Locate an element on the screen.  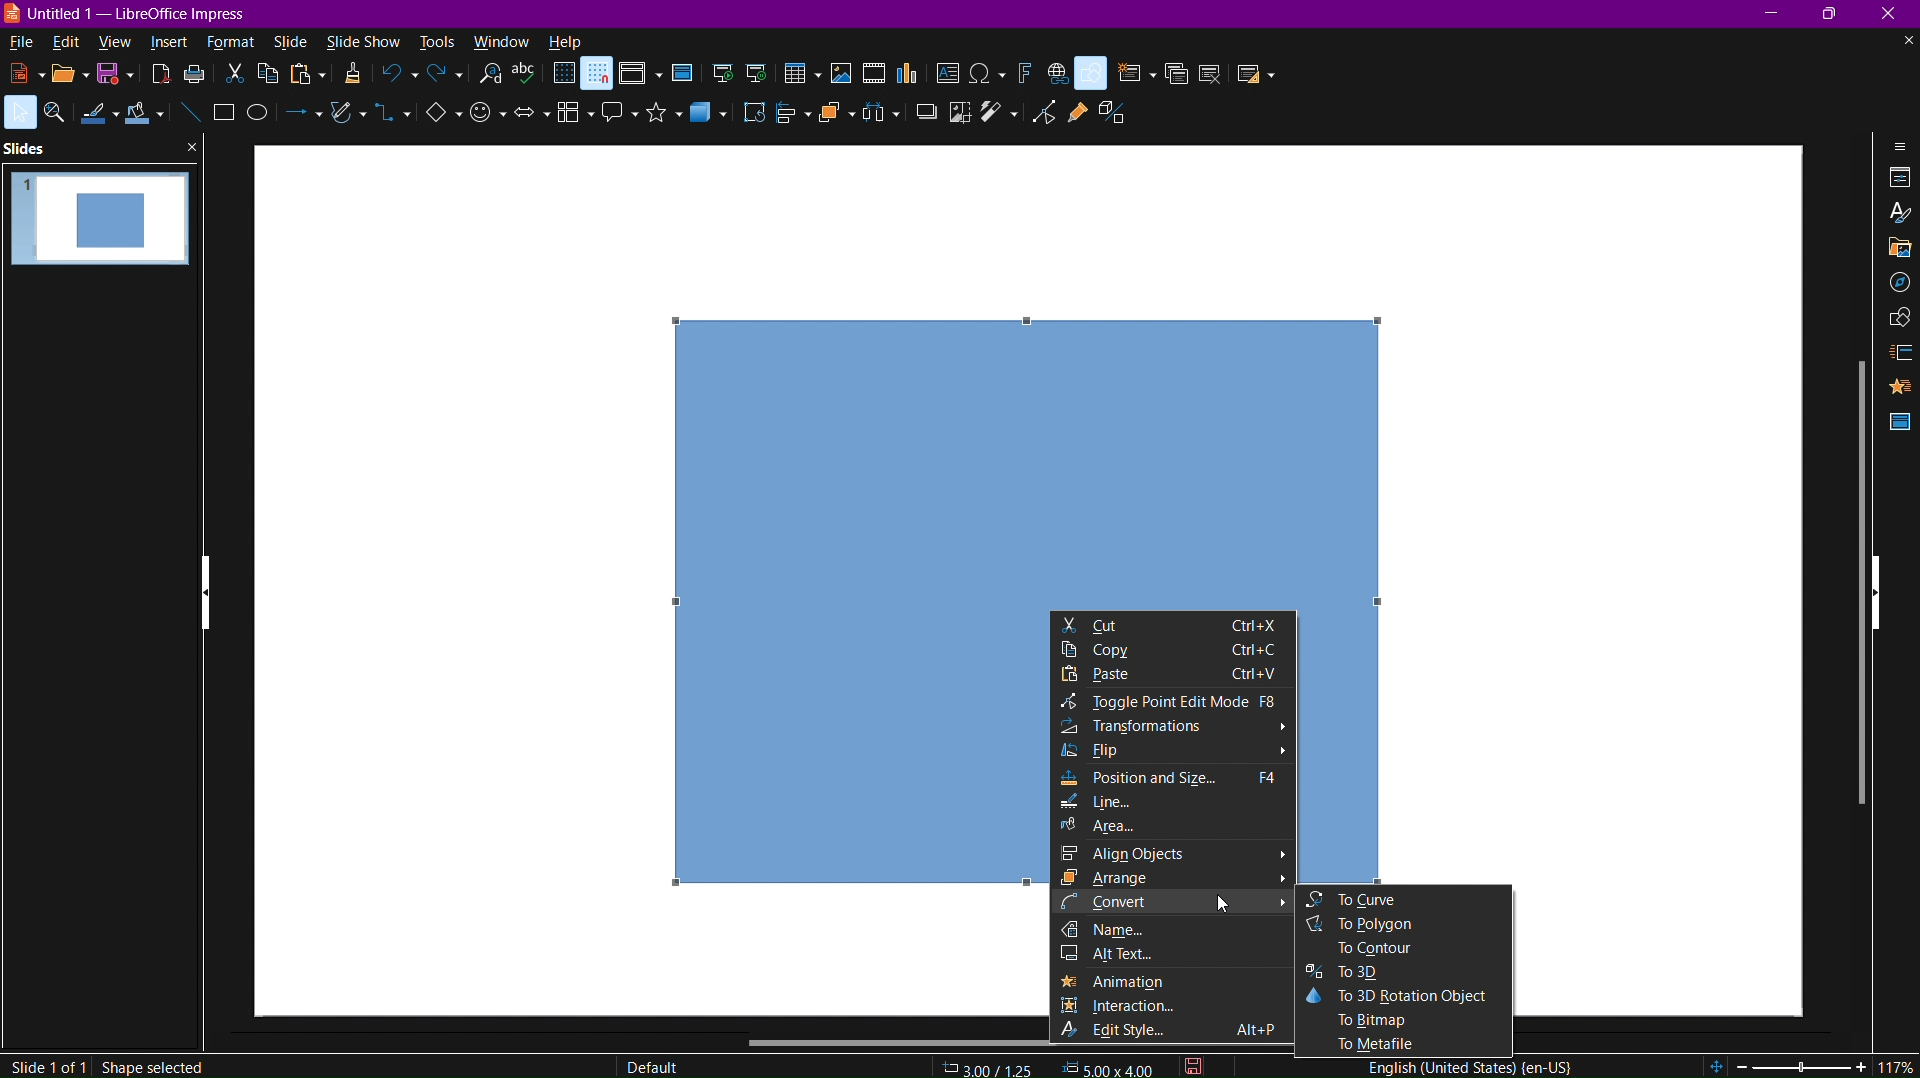
Block Arrows is located at coordinates (529, 122).